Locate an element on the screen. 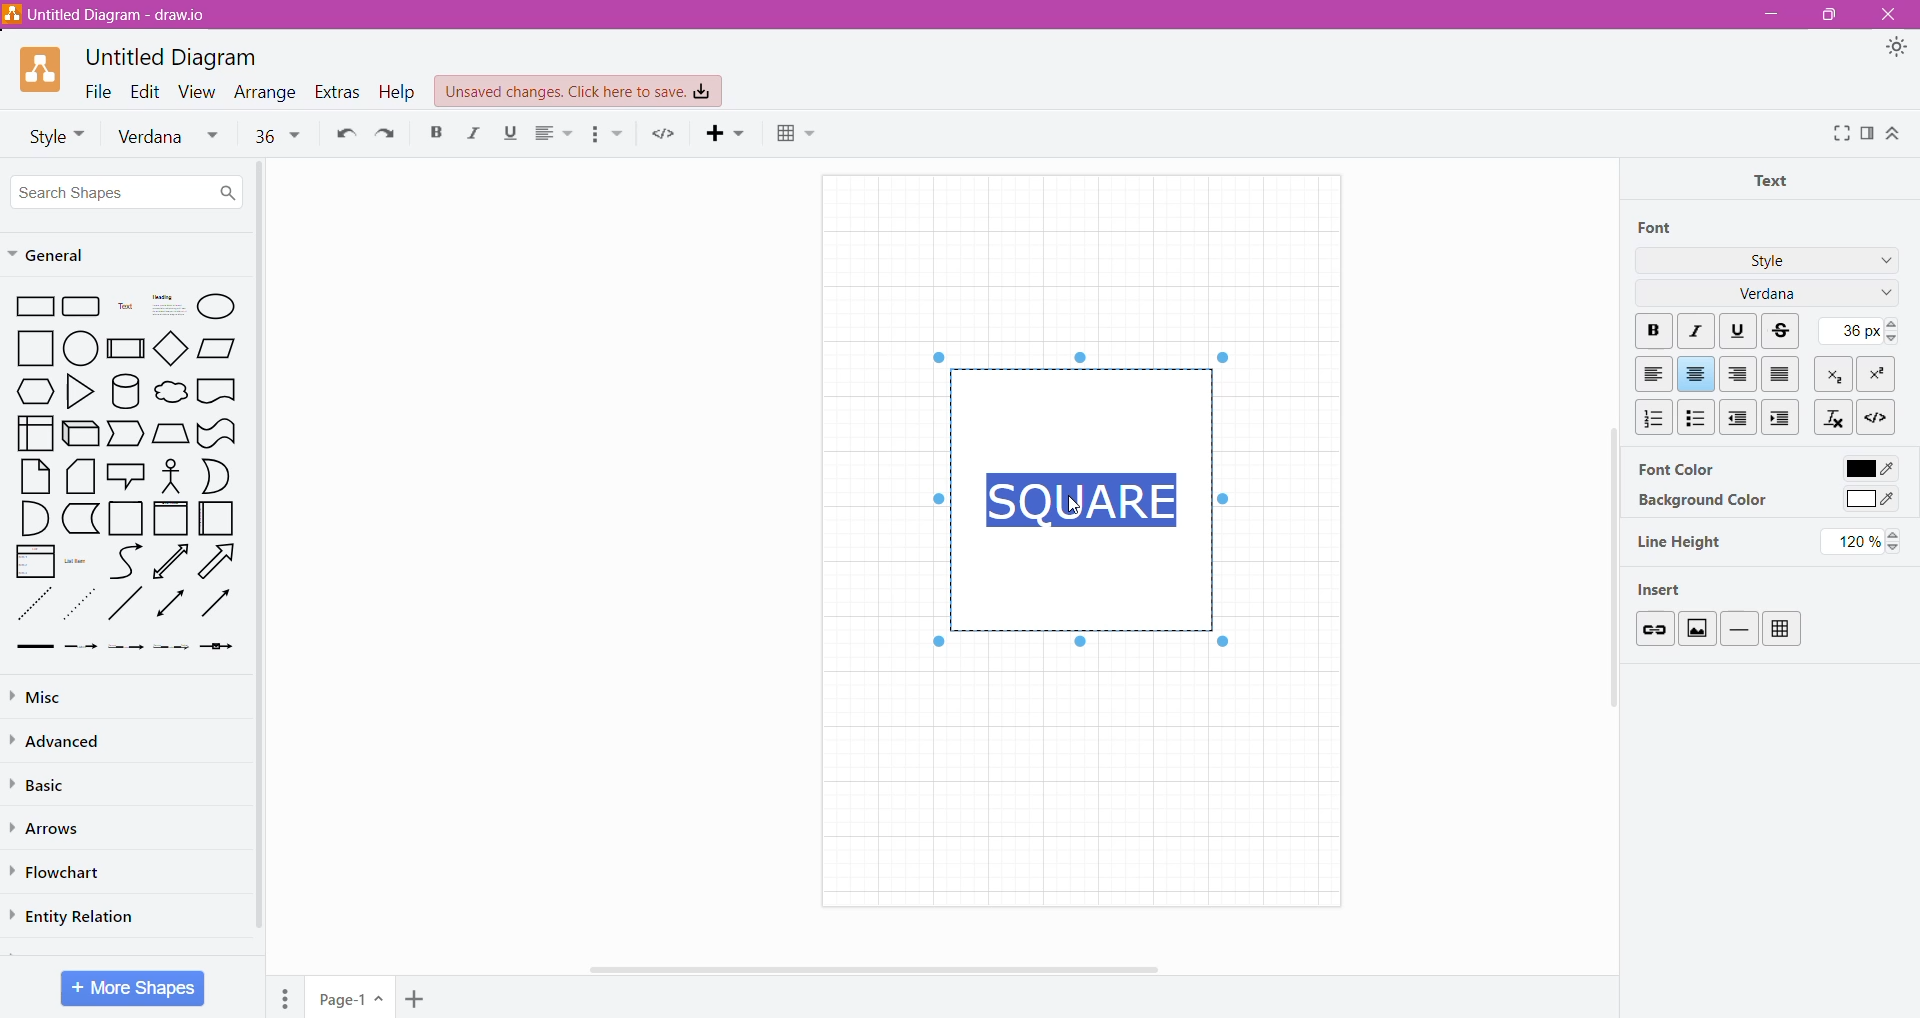  Rightward Thick Arrow is located at coordinates (217, 602).